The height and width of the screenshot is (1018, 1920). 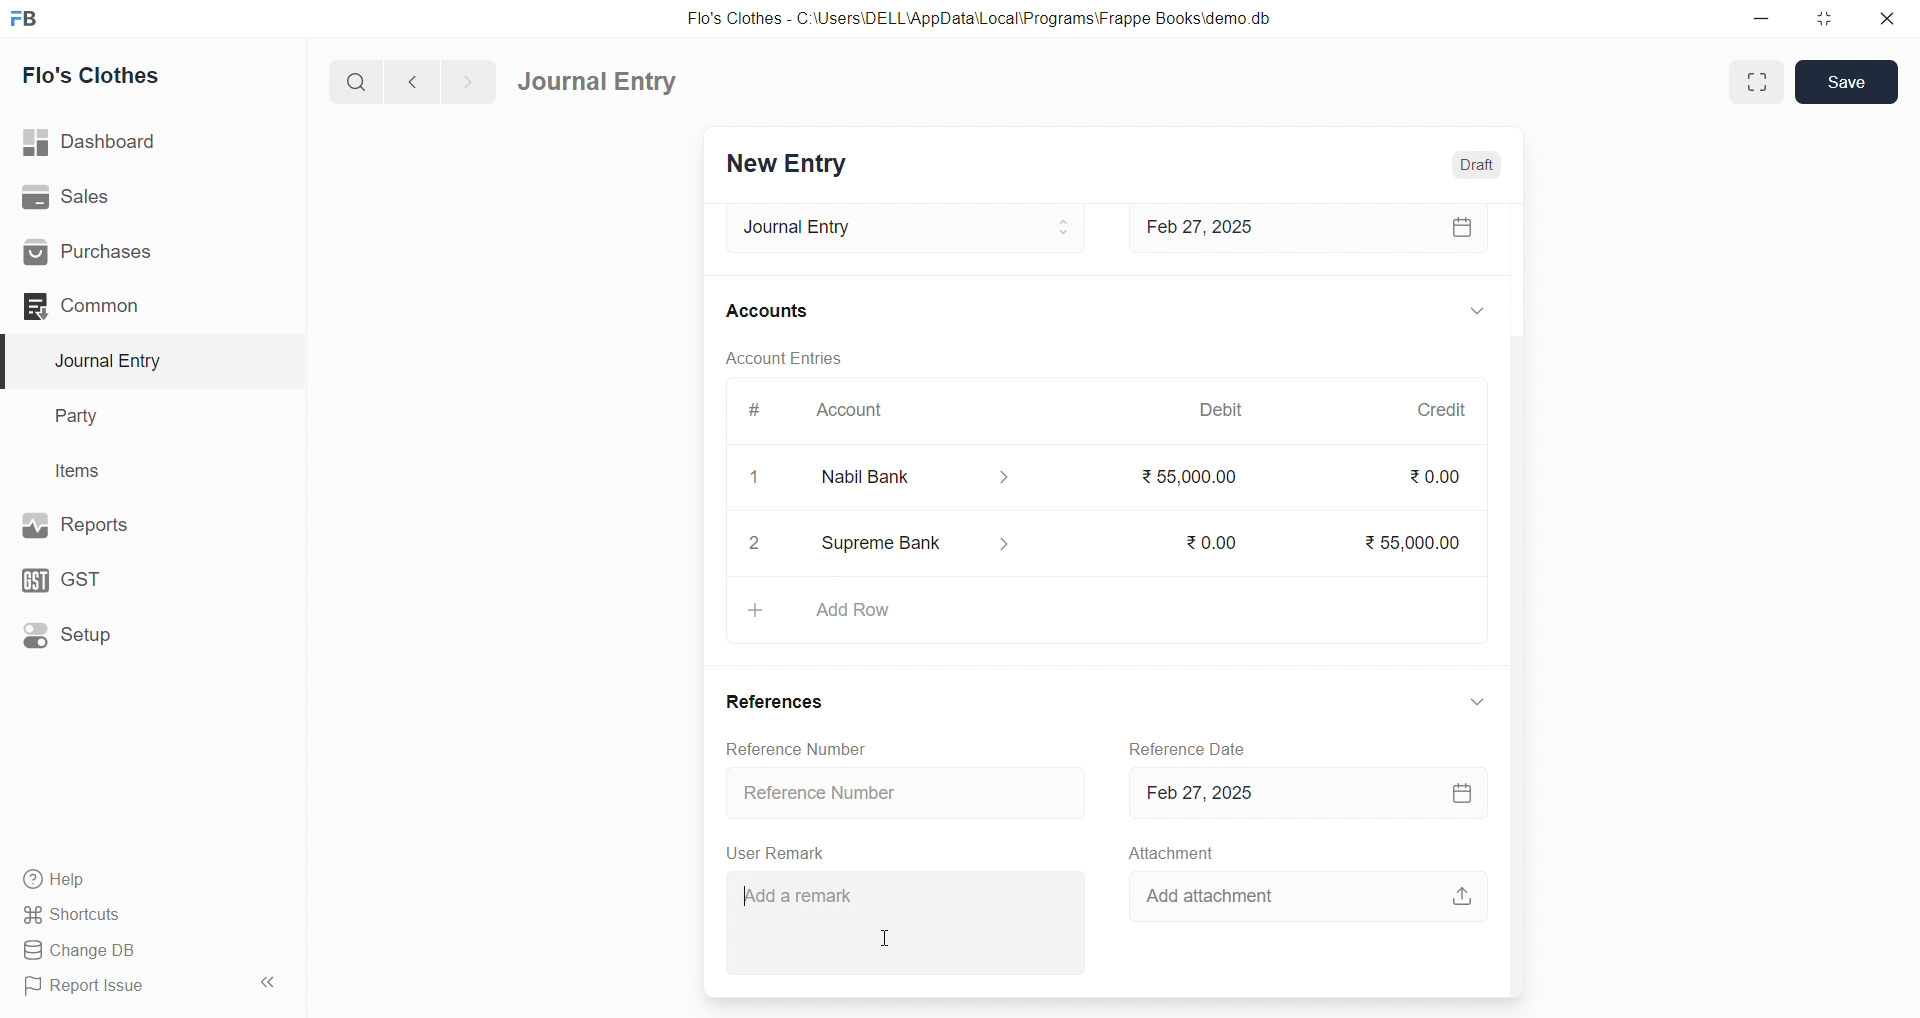 What do you see at coordinates (125, 881) in the screenshot?
I see `Help` at bounding box center [125, 881].